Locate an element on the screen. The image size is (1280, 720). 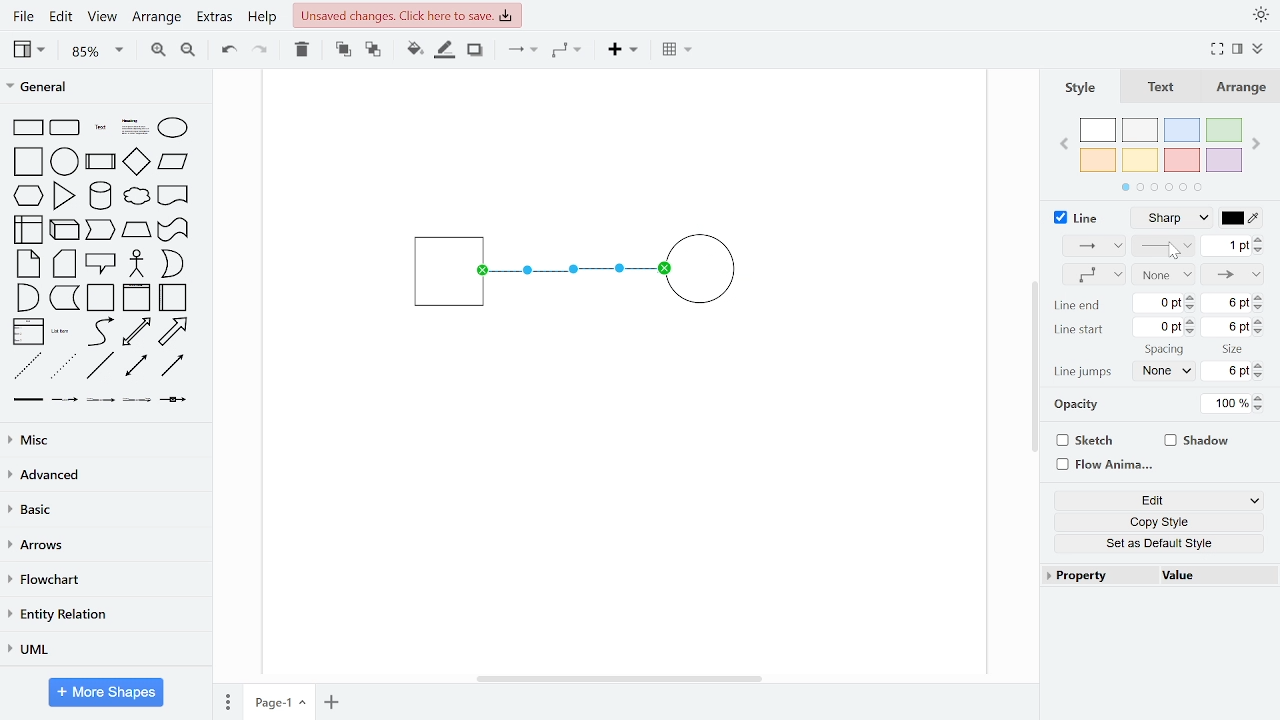
dashed line is located at coordinates (28, 367).